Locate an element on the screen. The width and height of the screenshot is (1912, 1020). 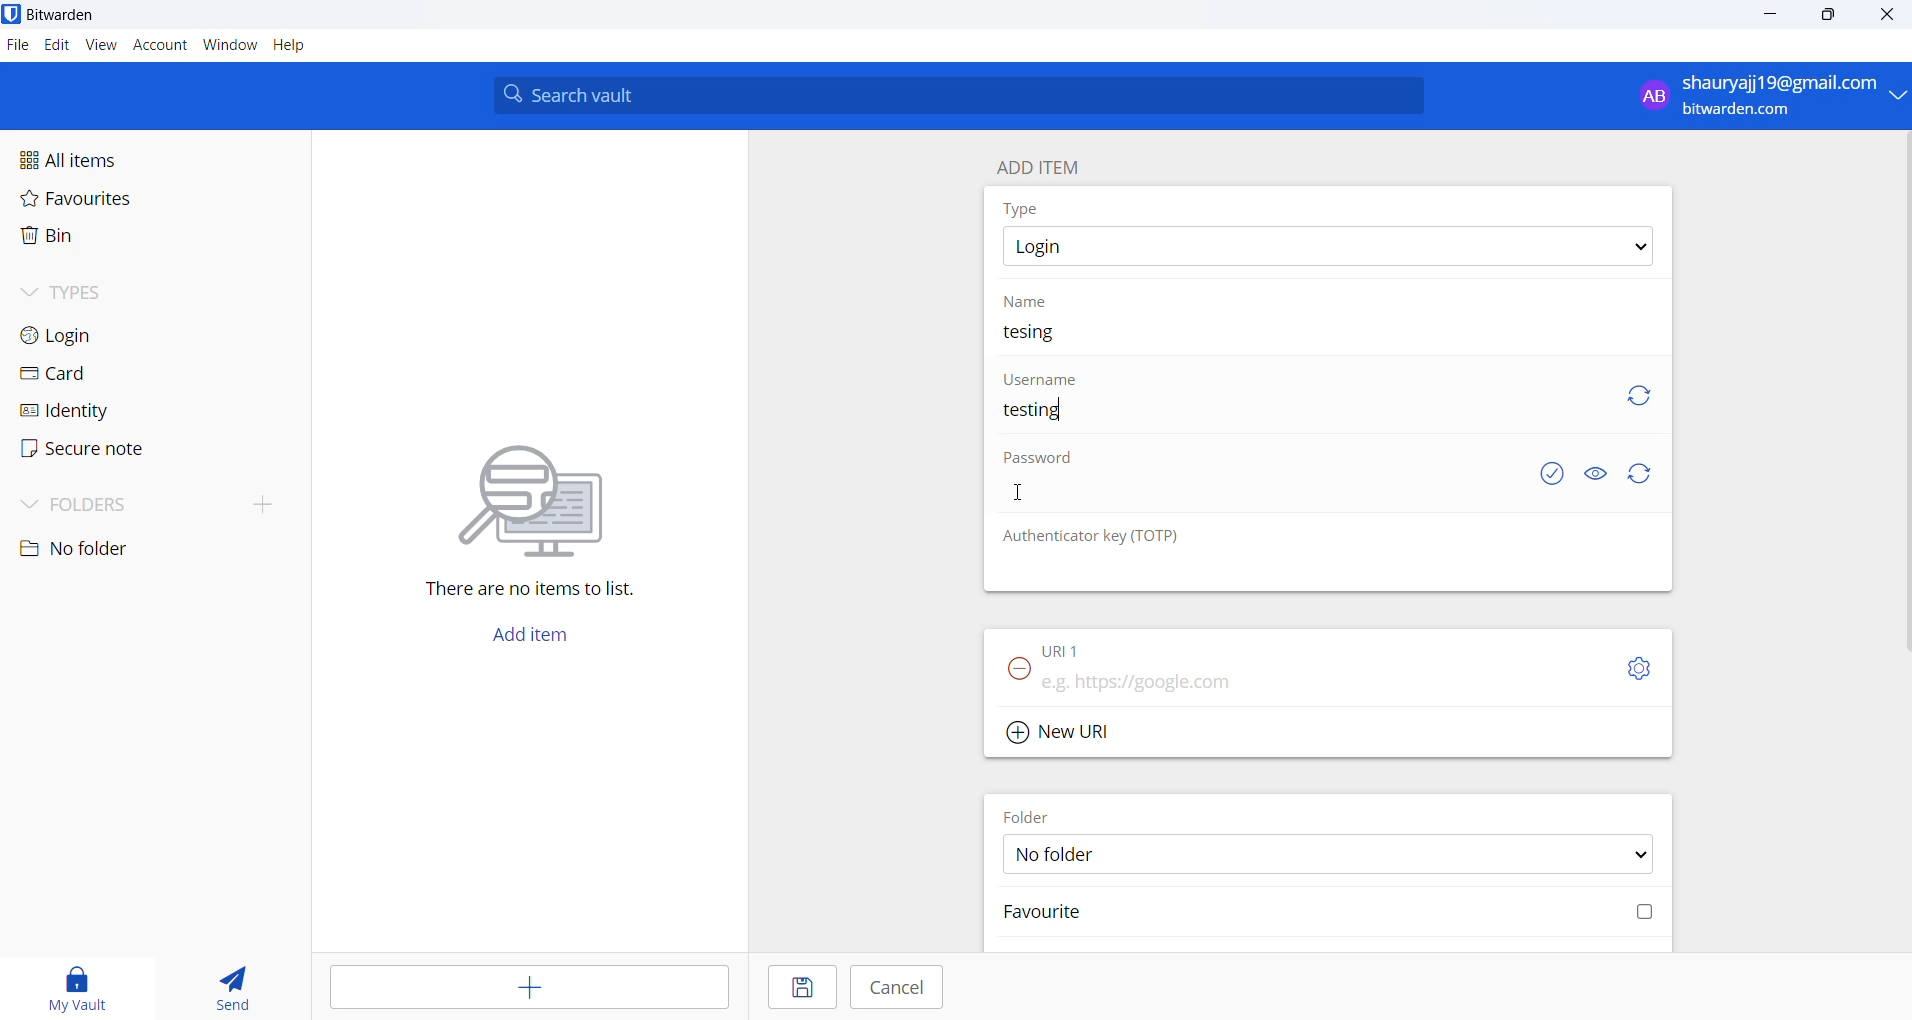
username heading is located at coordinates (1042, 377).